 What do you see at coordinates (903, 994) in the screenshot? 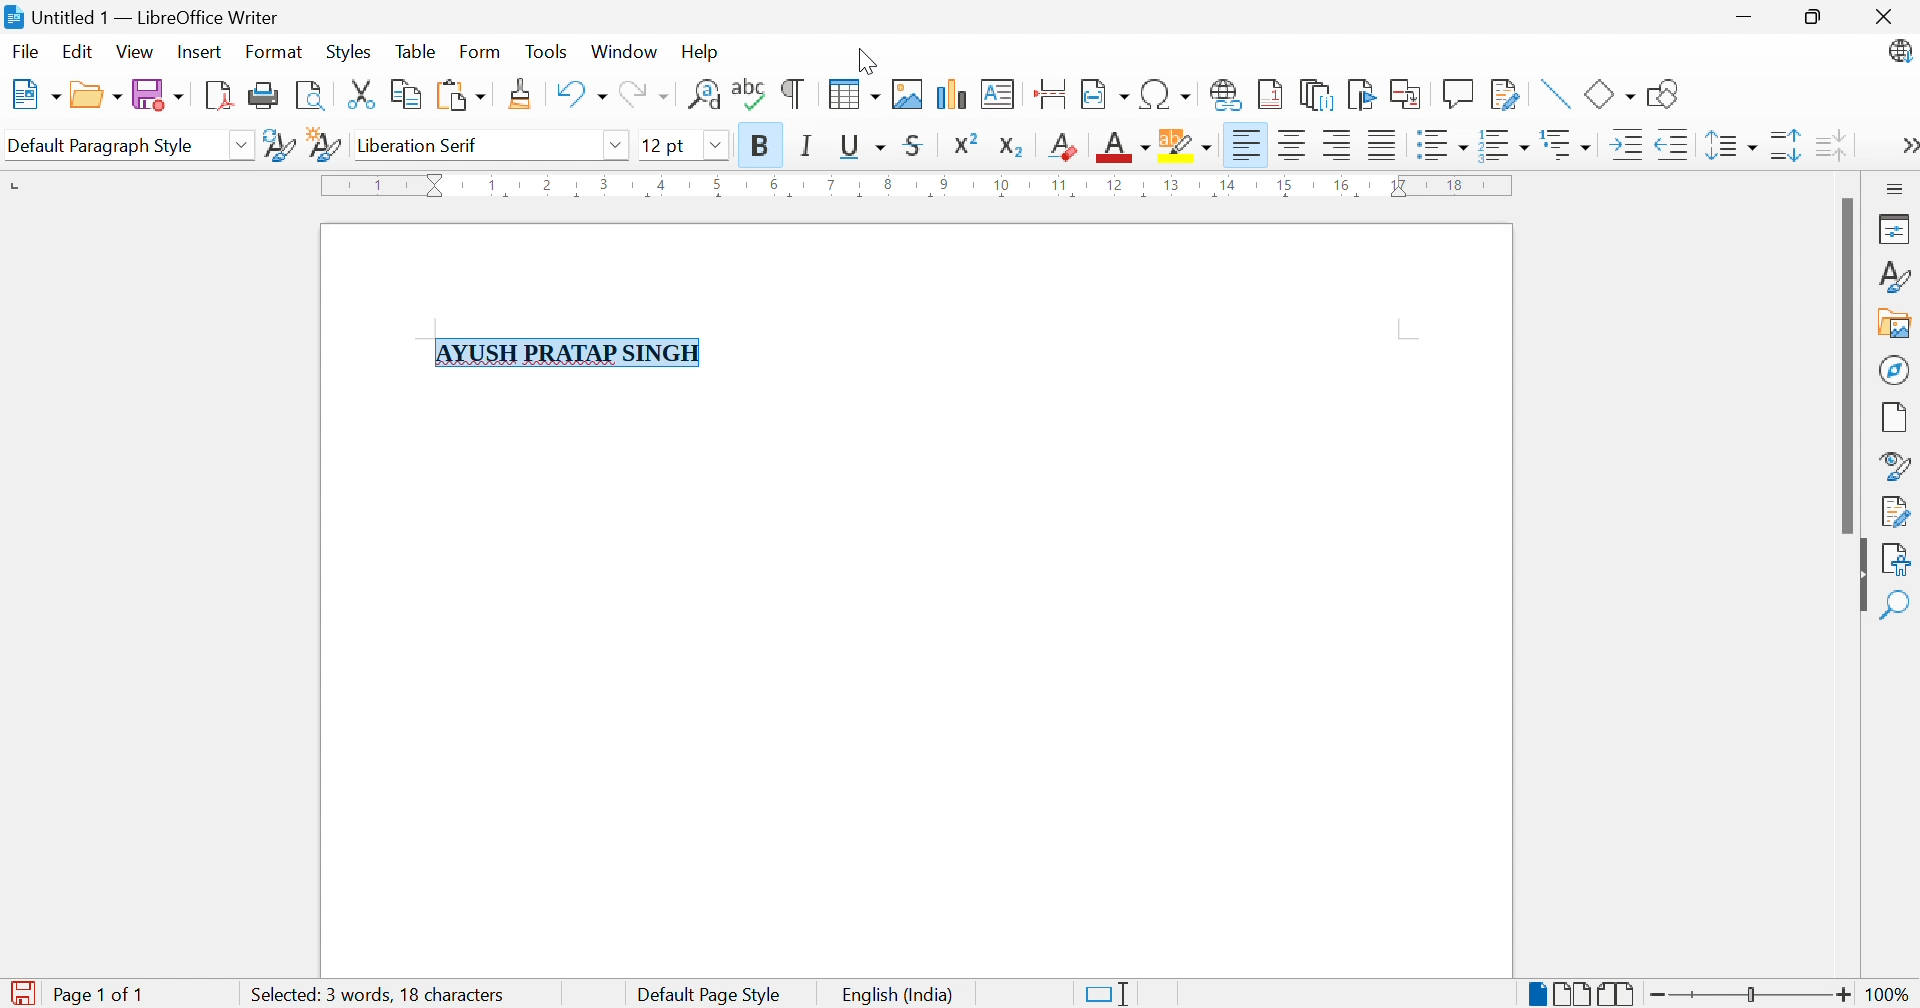
I see `English (India)` at bounding box center [903, 994].